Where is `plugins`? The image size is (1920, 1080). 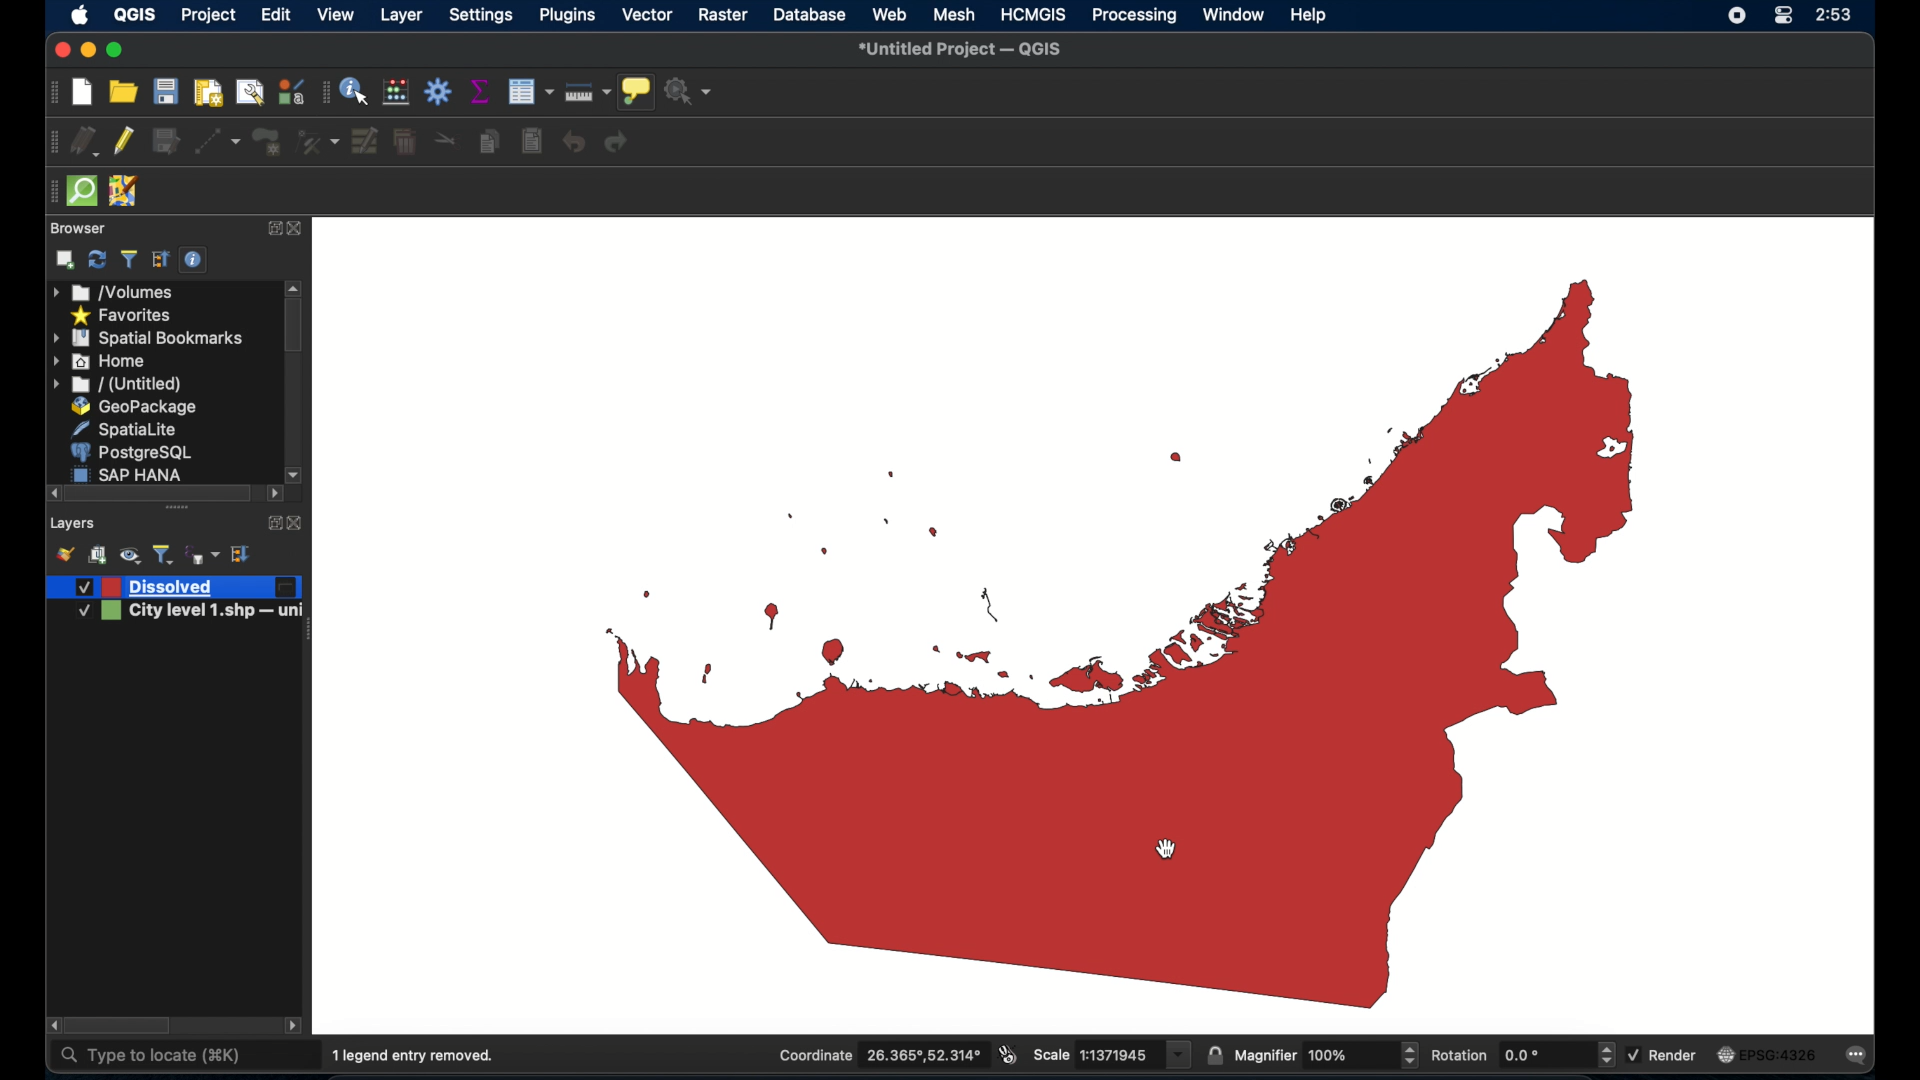
plugins is located at coordinates (567, 16).